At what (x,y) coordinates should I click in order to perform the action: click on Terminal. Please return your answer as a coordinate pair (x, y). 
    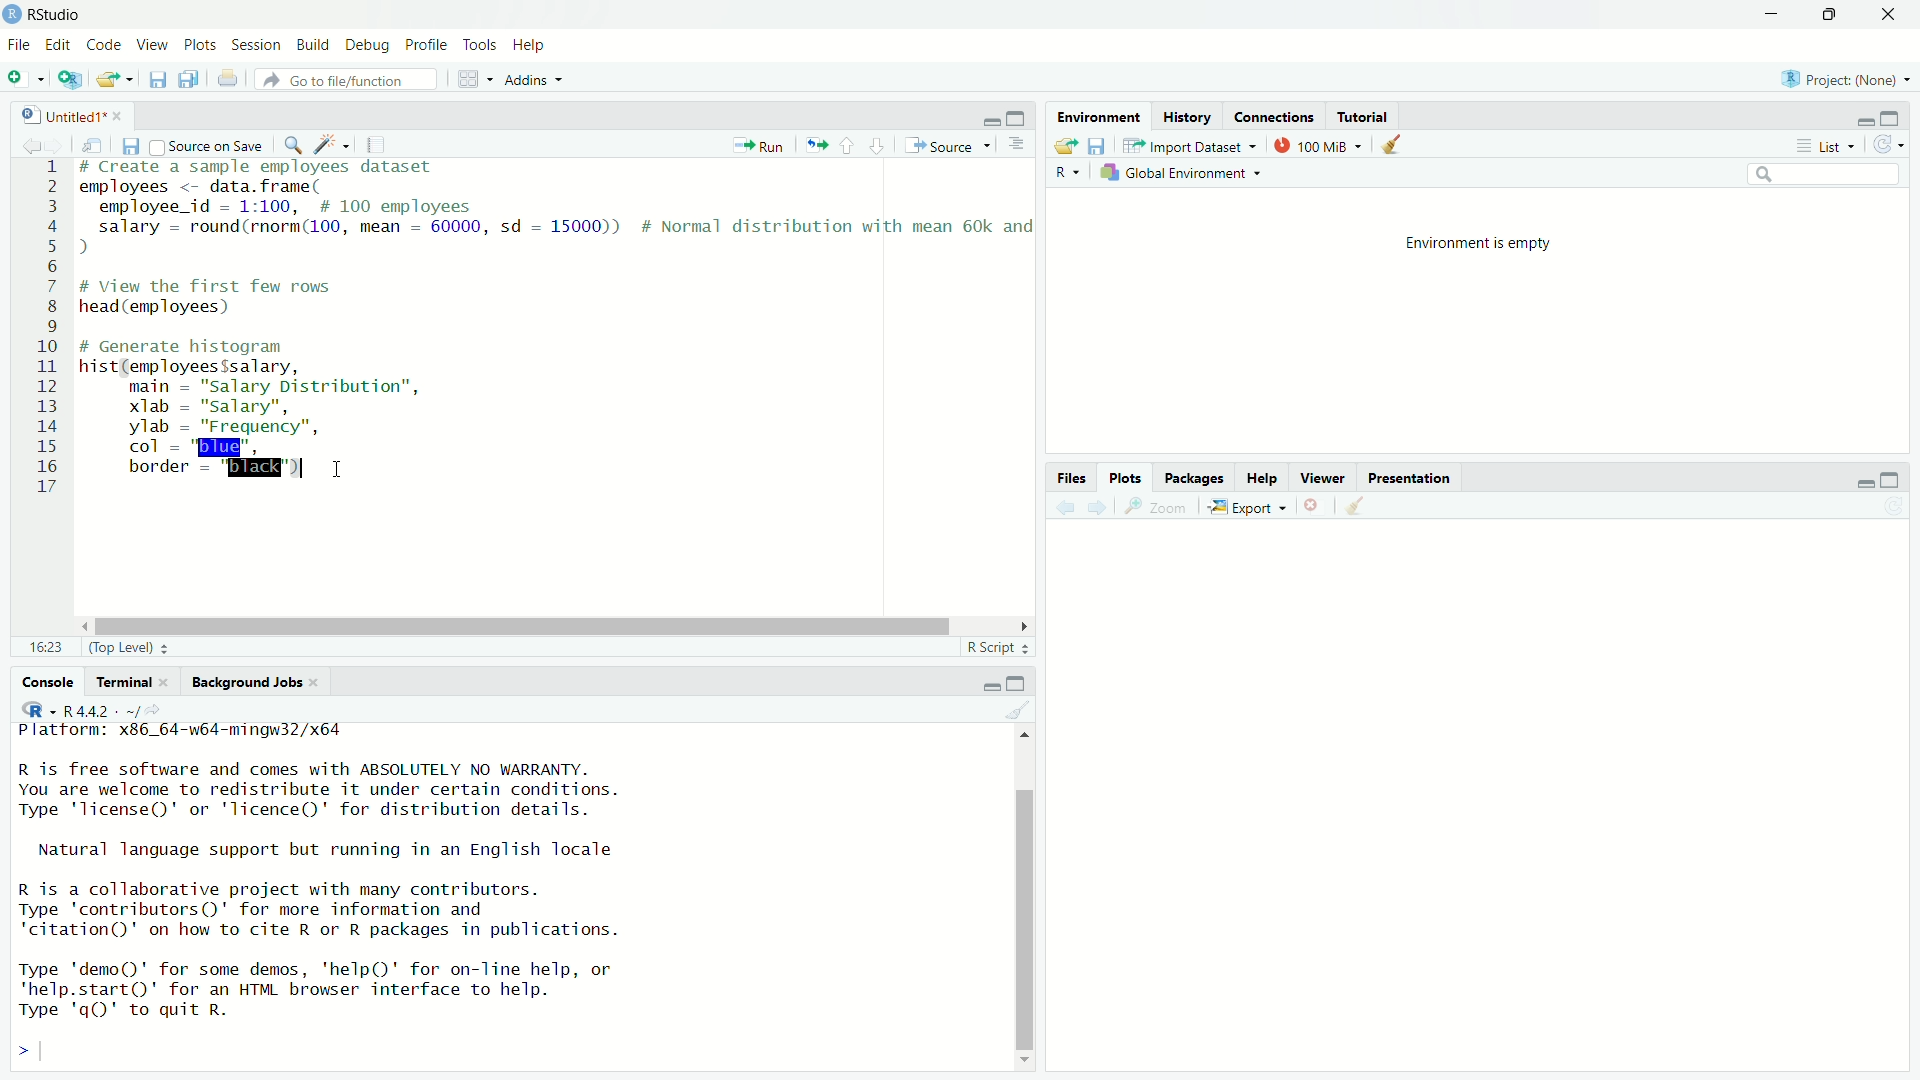
    Looking at the image, I should click on (124, 683).